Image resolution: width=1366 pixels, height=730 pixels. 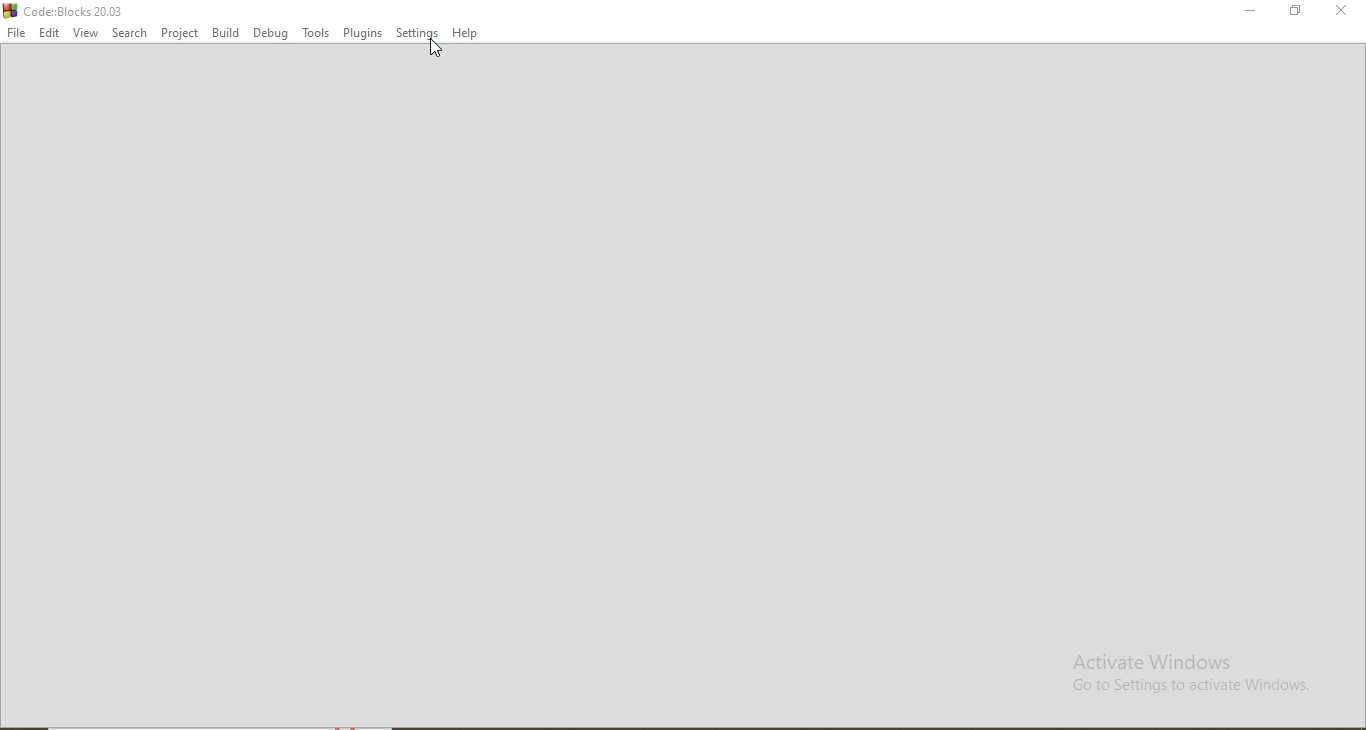 What do you see at coordinates (364, 31) in the screenshot?
I see `Plugins ` at bounding box center [364, 31].